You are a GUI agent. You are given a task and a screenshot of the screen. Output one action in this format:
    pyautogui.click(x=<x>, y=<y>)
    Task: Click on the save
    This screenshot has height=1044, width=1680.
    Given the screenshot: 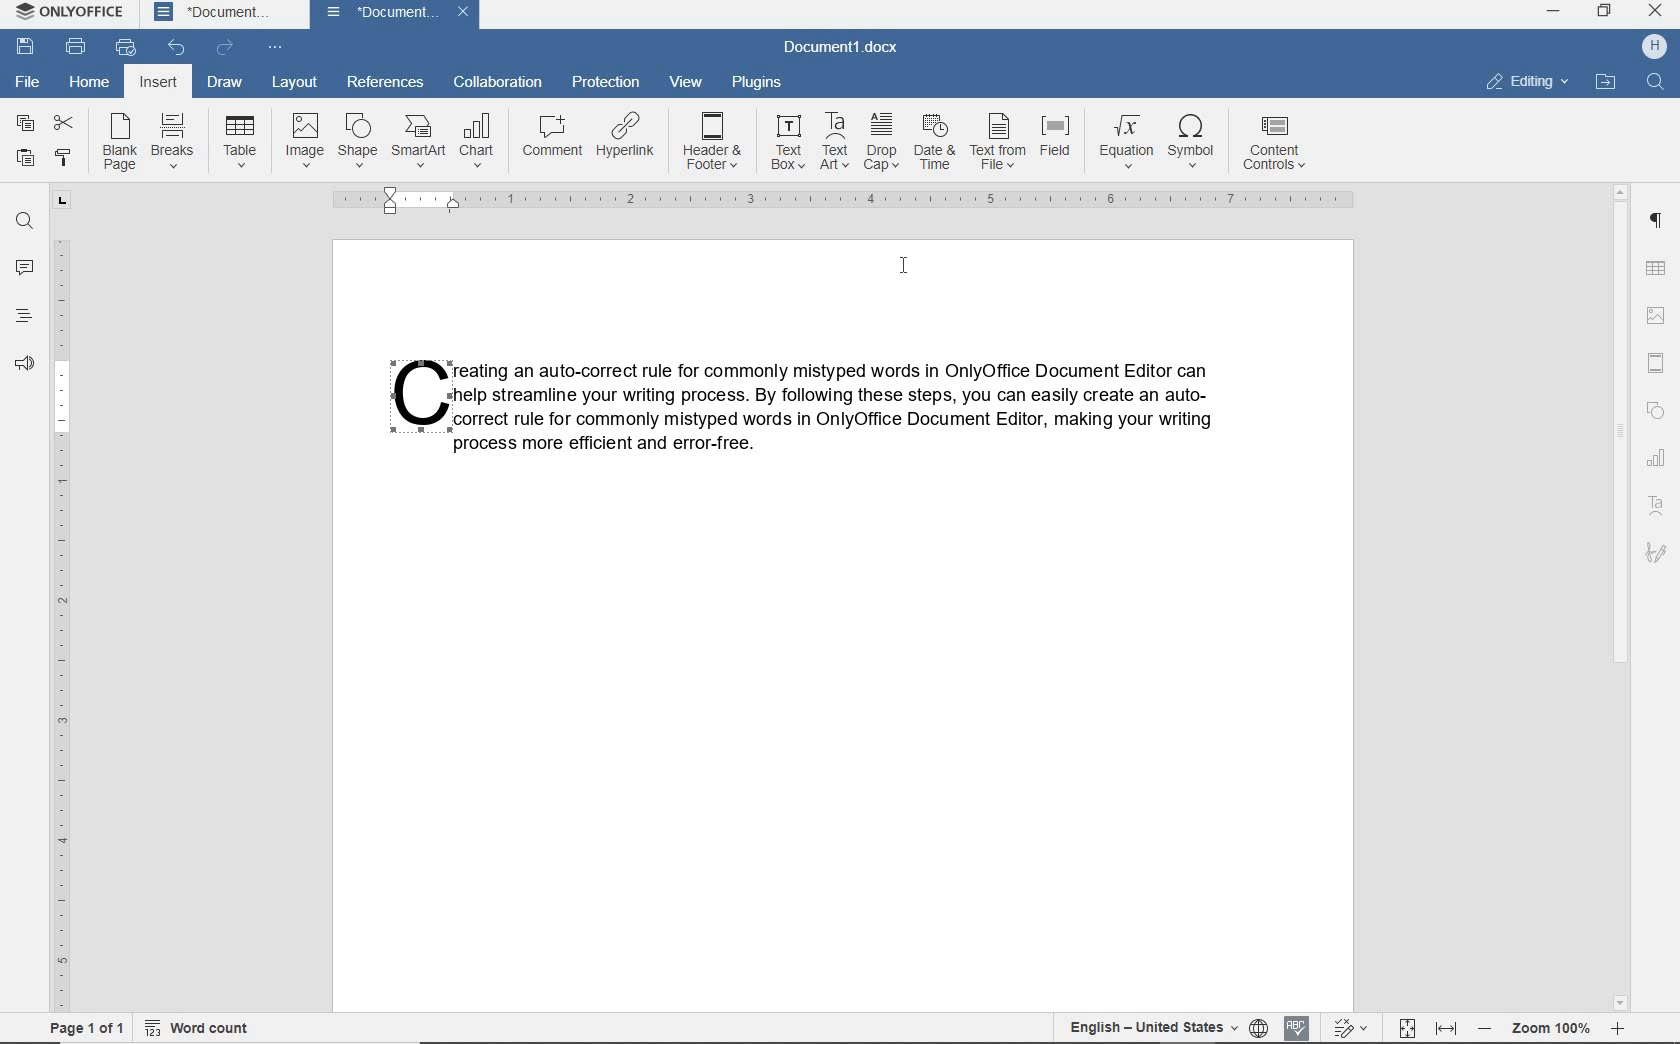 What is the action you would take?
    pyautogui.click(x=26, y=47)
    